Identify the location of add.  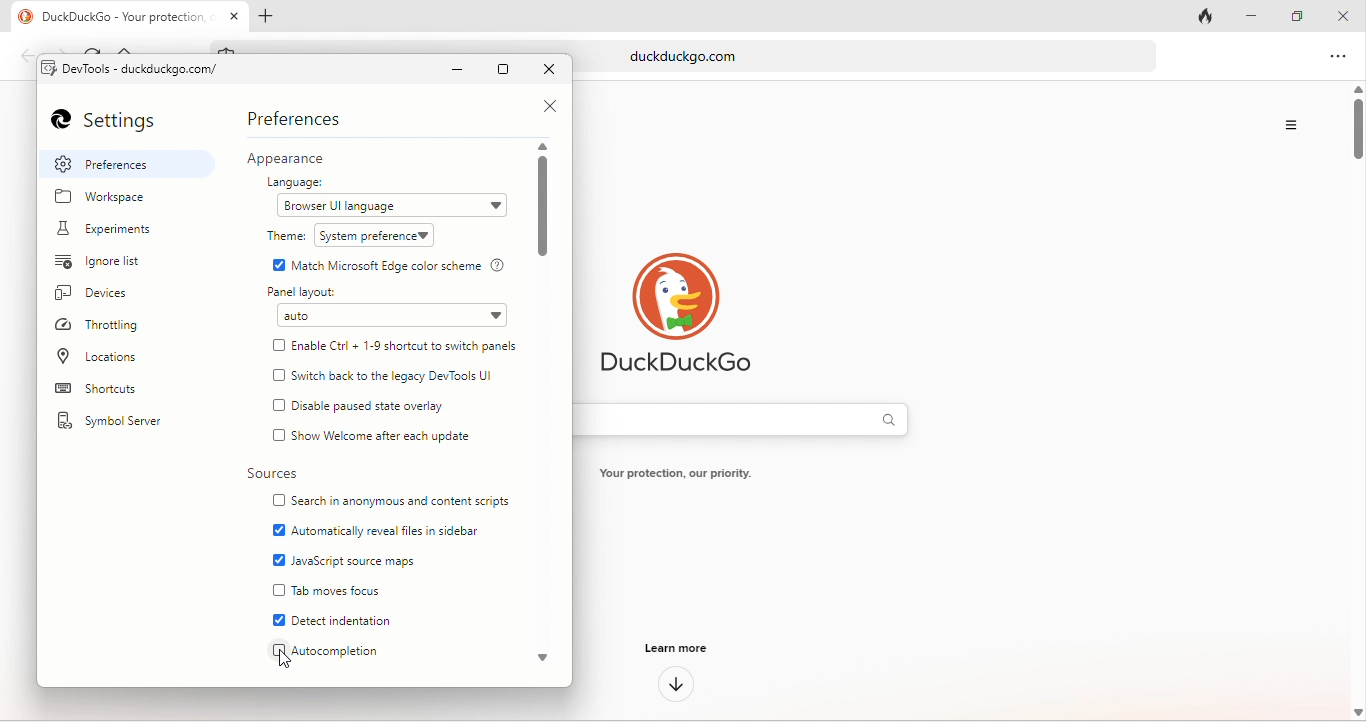
(269, 16).